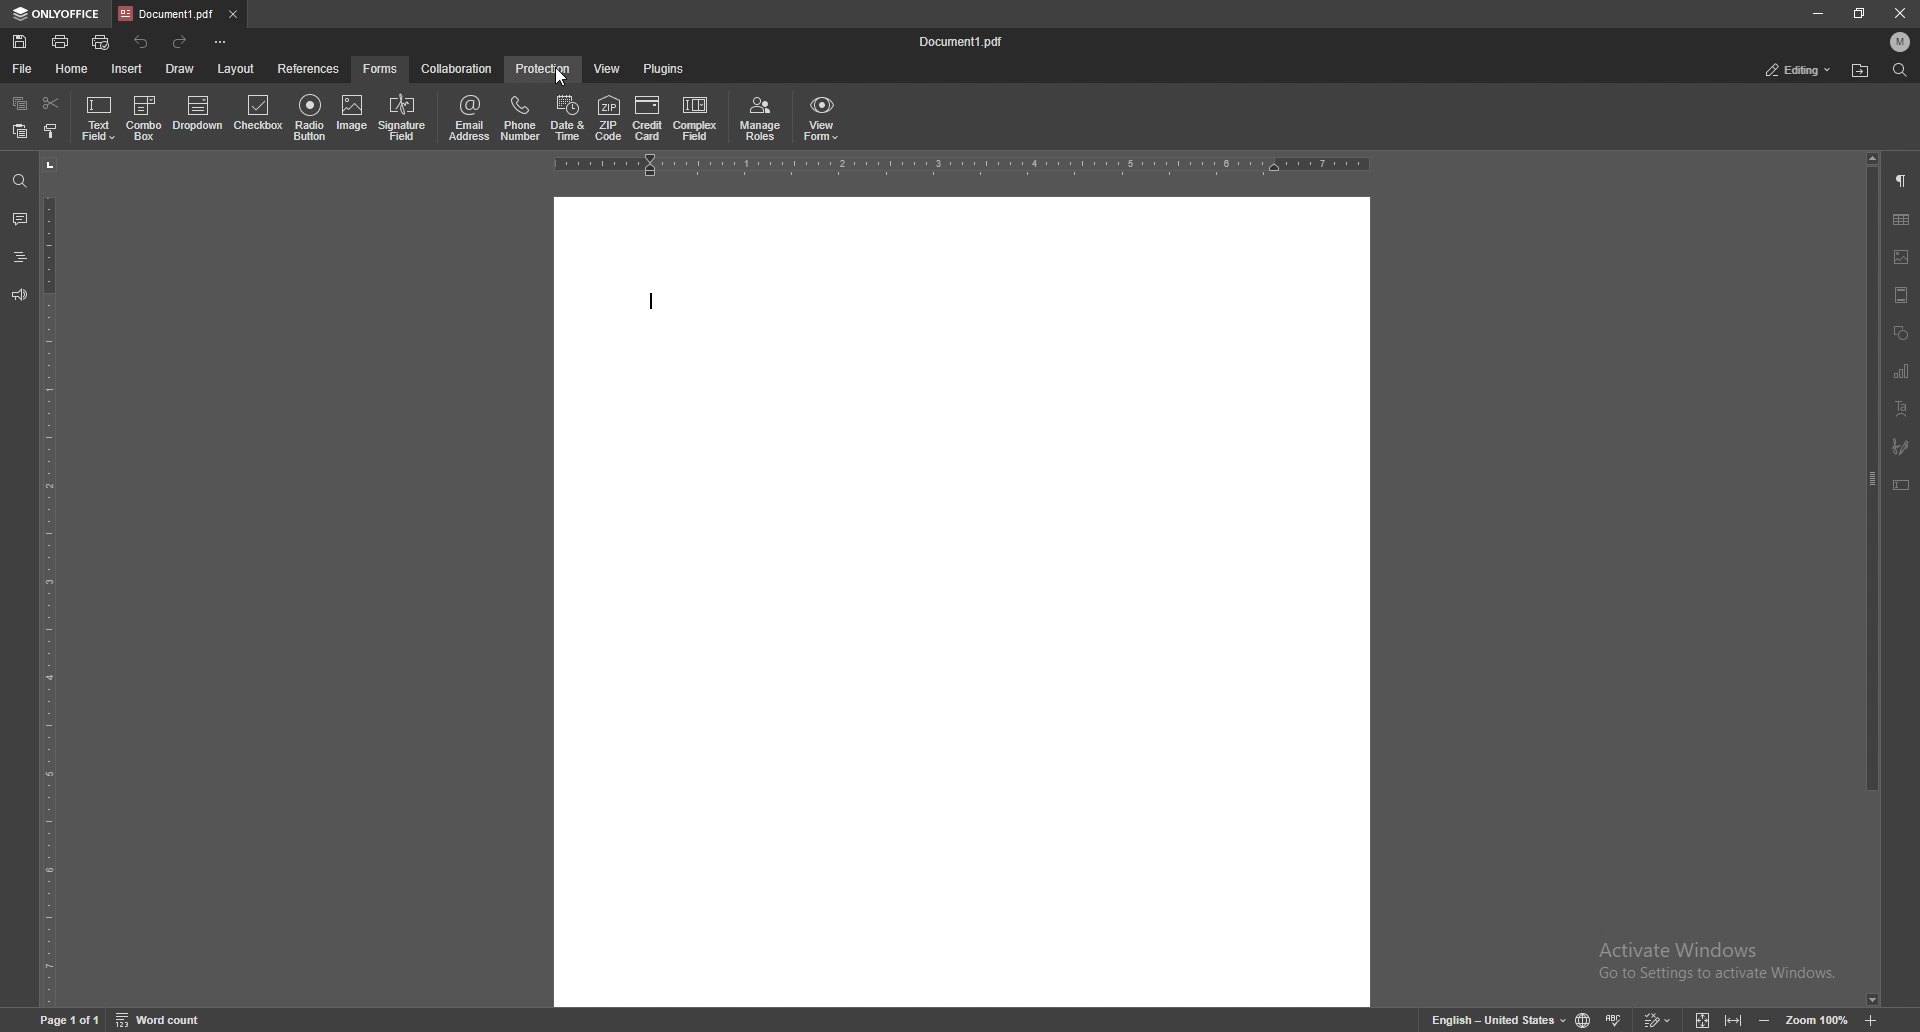 Image resolution: width=1920 pixels, height=1032 pixels. What do you see at coordinates (1899, 13) in the screenshot?
I see `close` at bounding box center [1899, 13].